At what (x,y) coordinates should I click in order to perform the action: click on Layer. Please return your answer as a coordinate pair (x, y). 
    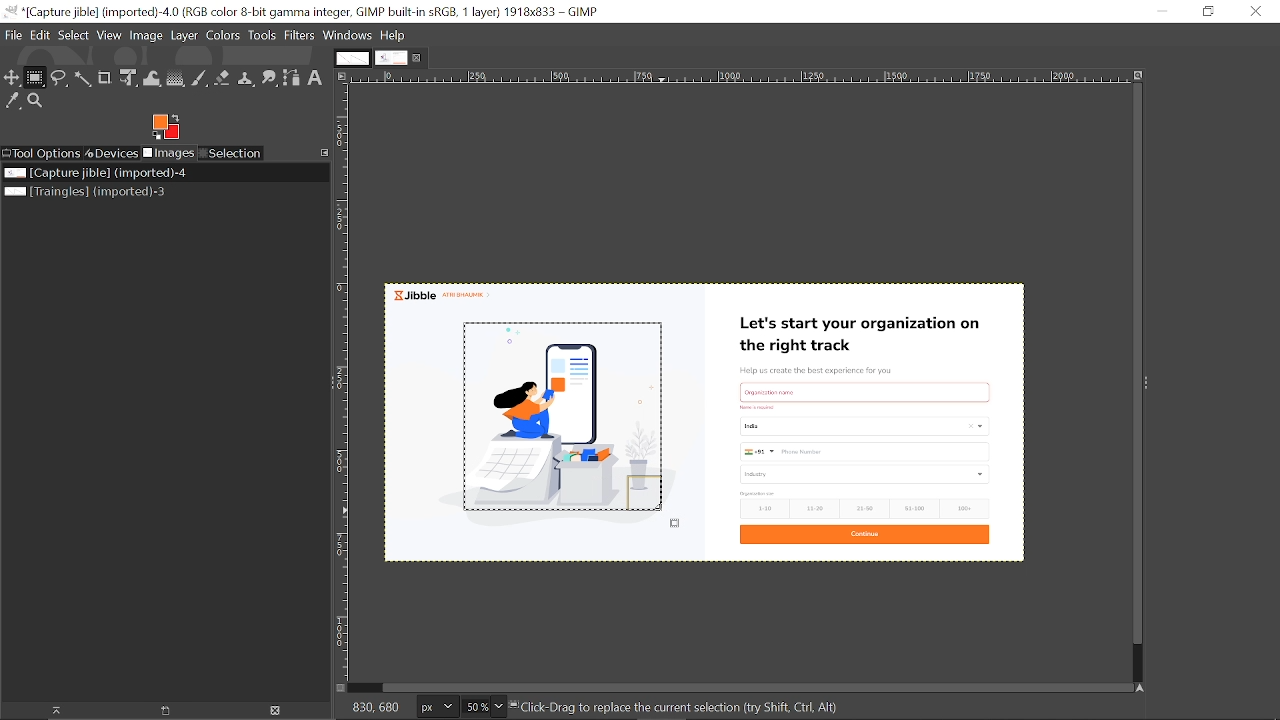
    Looking at the image, I should click on (186, 37).